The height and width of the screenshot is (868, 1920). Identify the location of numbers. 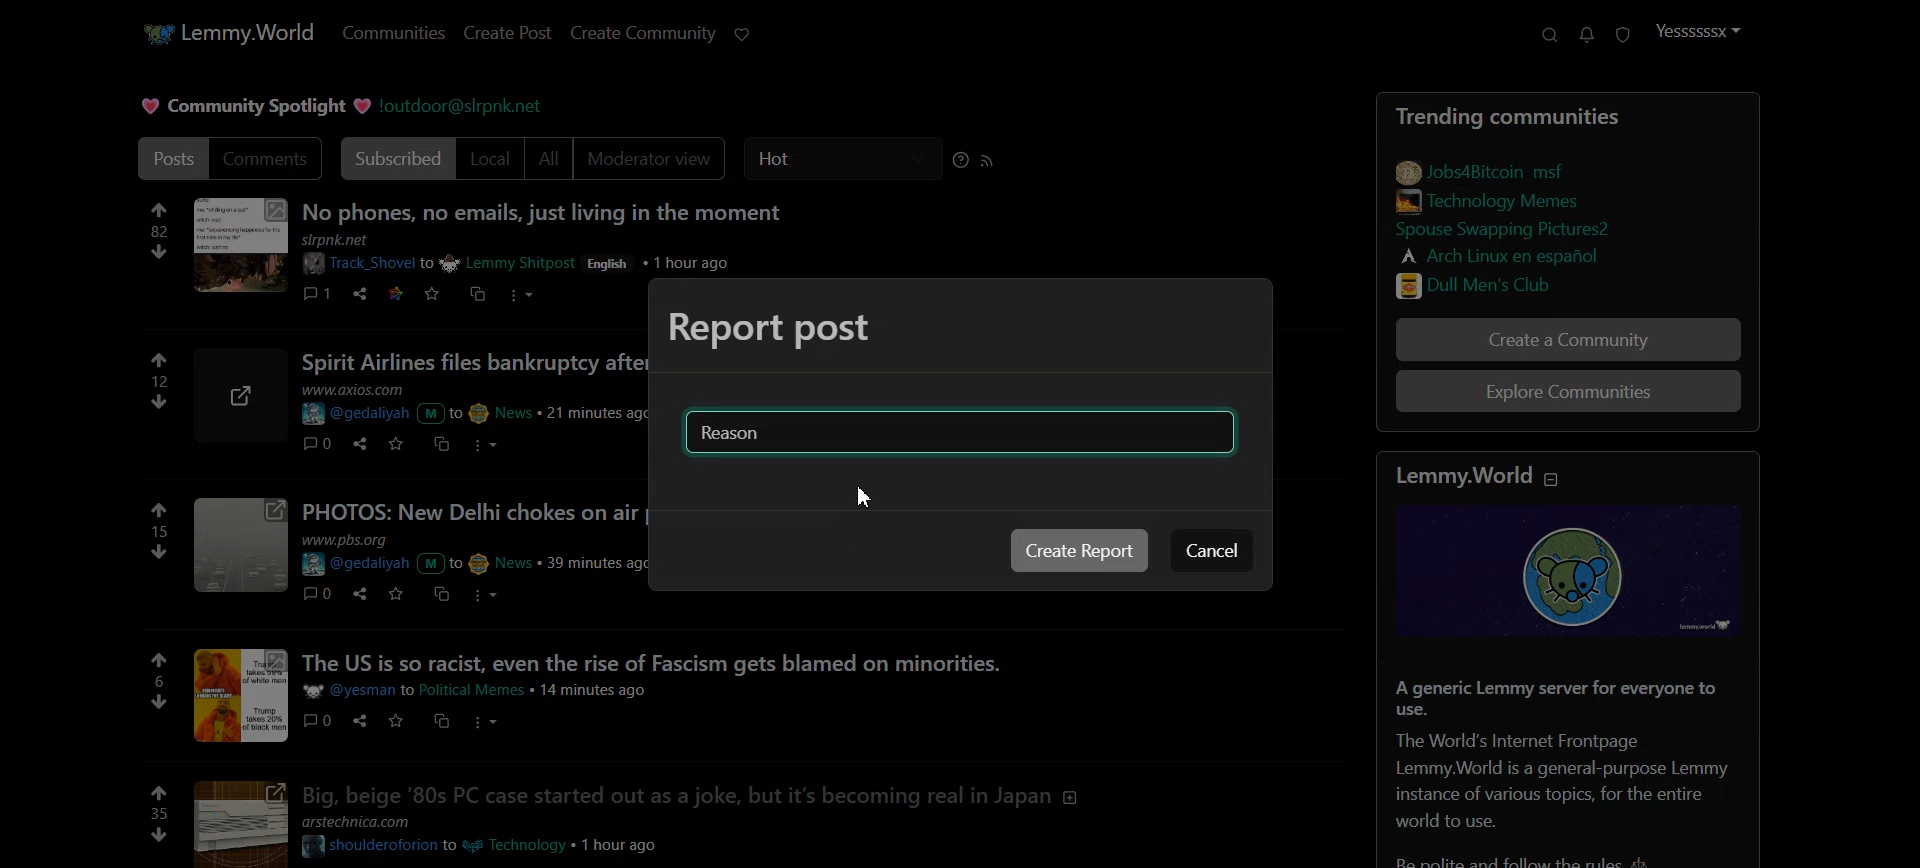
(160, 531).